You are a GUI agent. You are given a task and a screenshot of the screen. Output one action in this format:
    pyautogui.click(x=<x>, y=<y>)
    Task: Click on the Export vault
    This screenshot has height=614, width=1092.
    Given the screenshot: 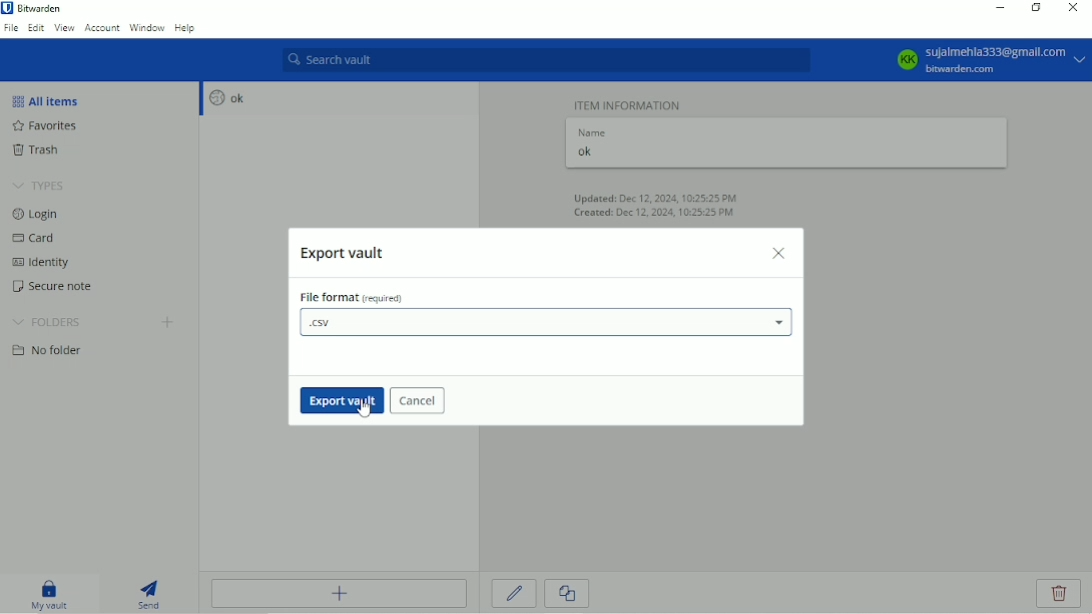 What is the action you would take?
    pyautogui.click(x=338, y=400)
    